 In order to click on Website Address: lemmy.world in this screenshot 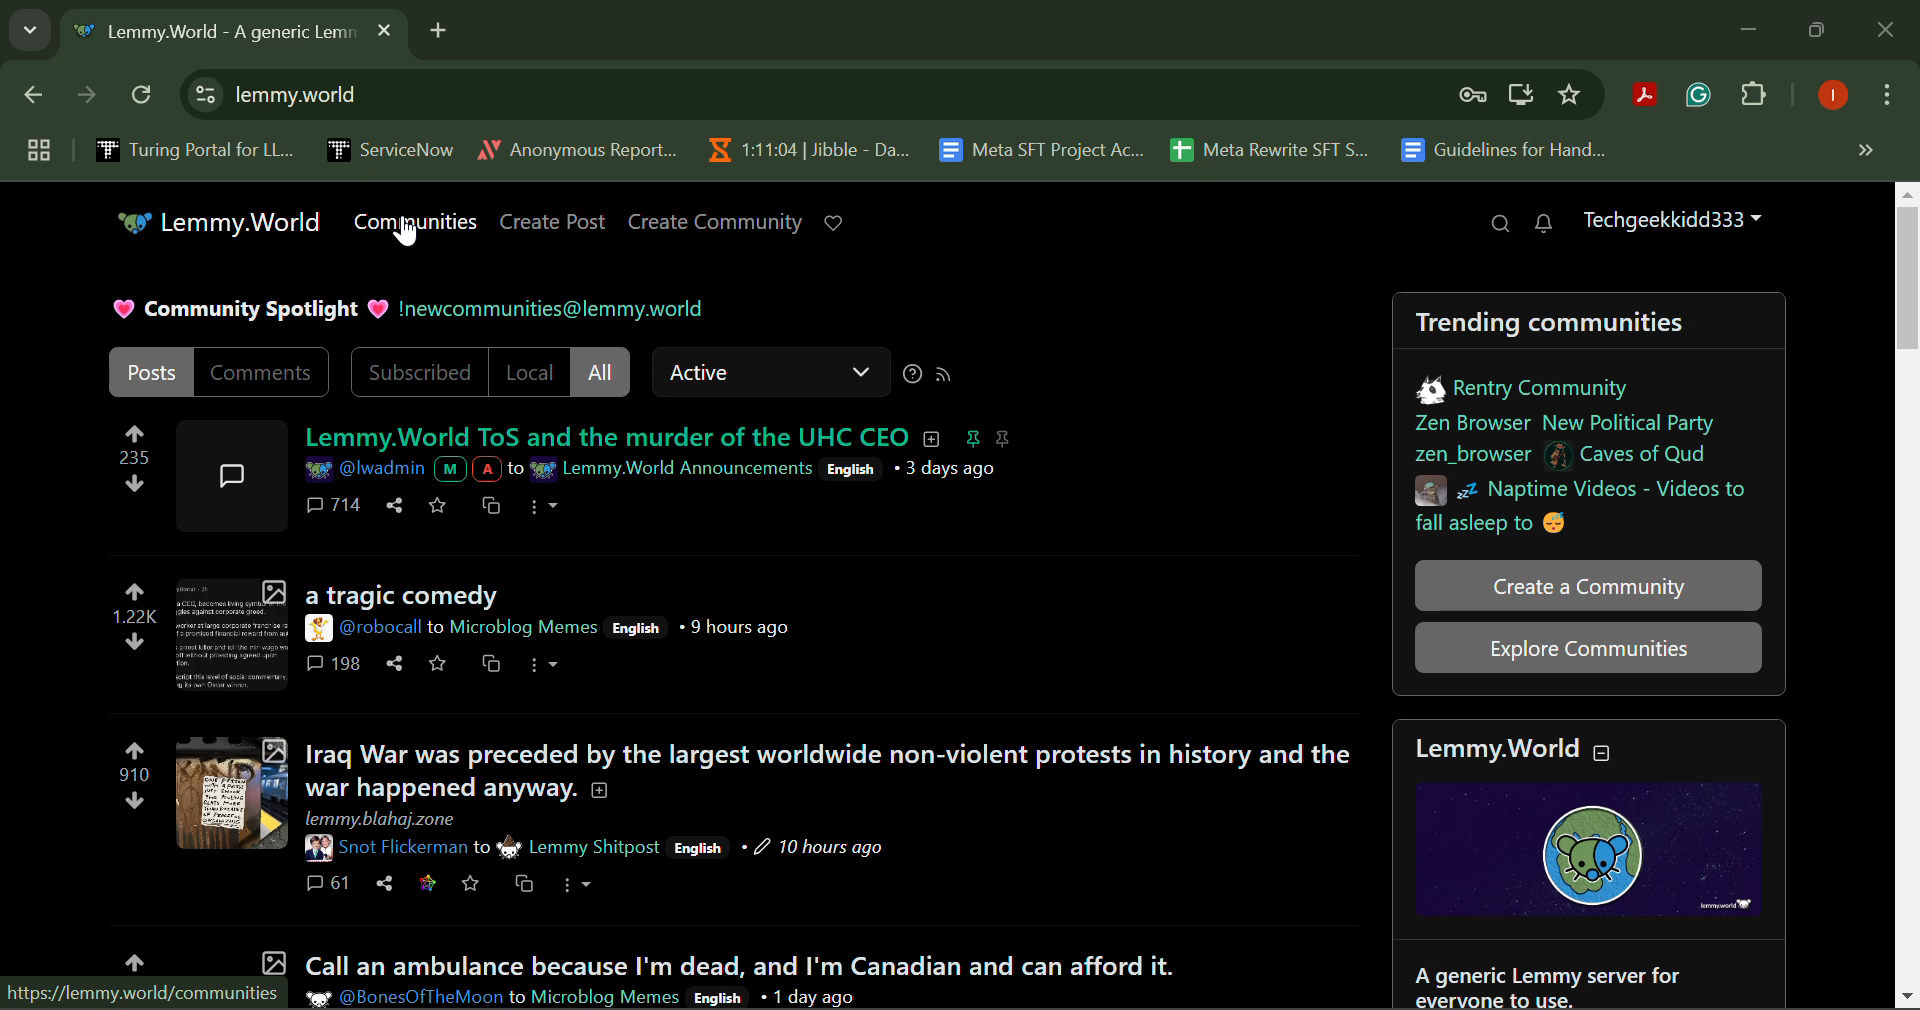, I will do `click(797, 97)`.